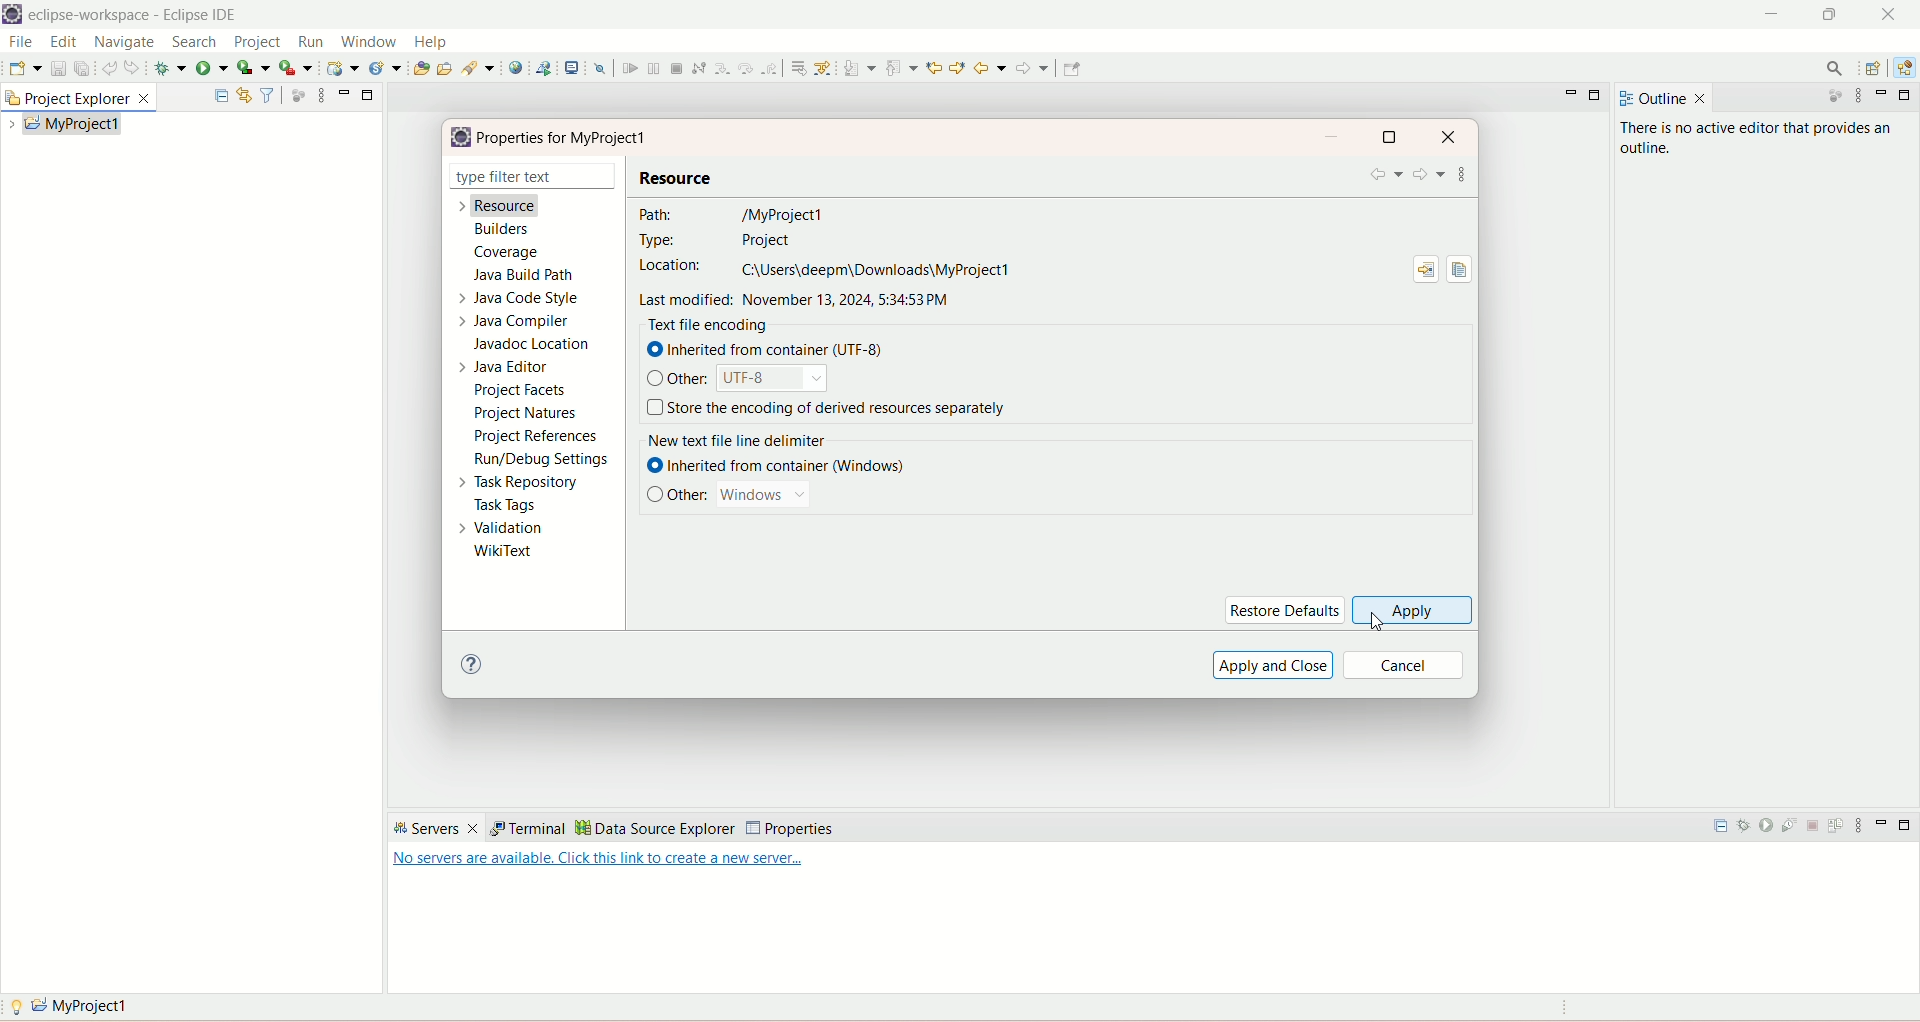 The width and height of the screenshot is (1920, 1022). I want to click on run, so click(312, 43).